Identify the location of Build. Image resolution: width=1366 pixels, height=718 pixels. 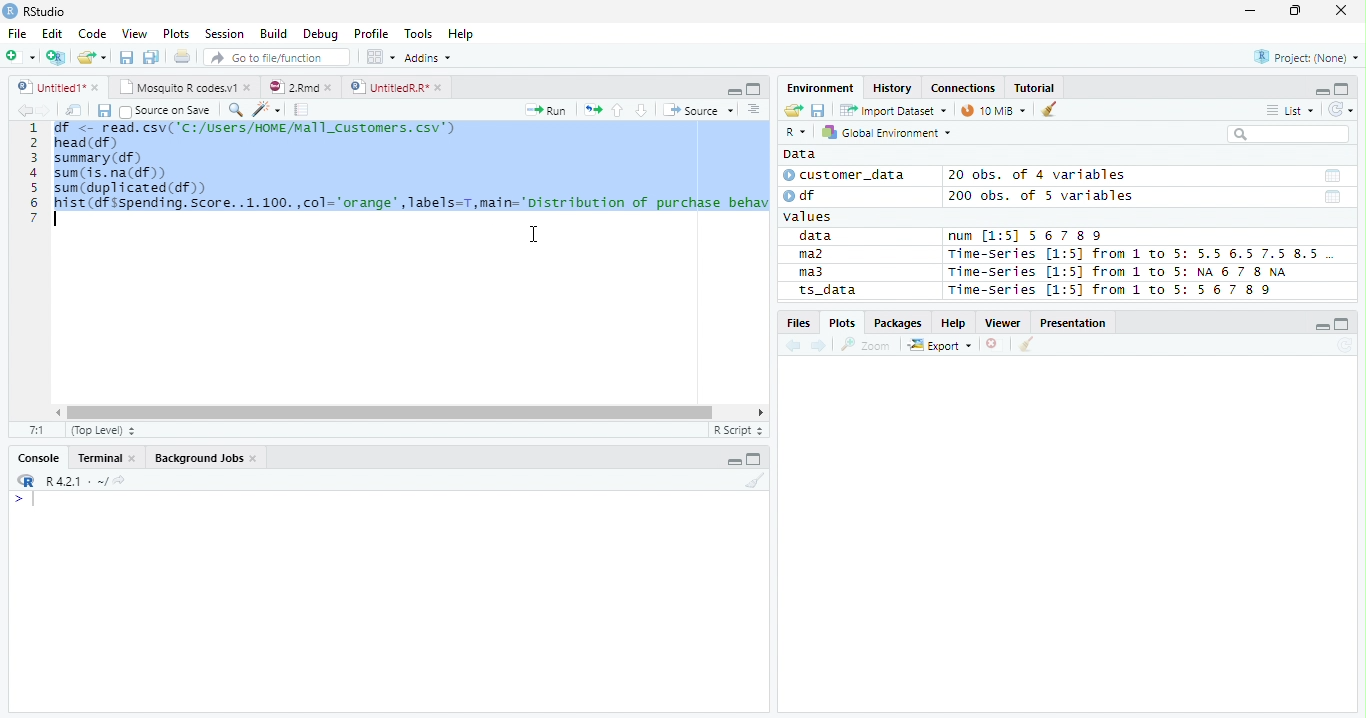
(276, 35).